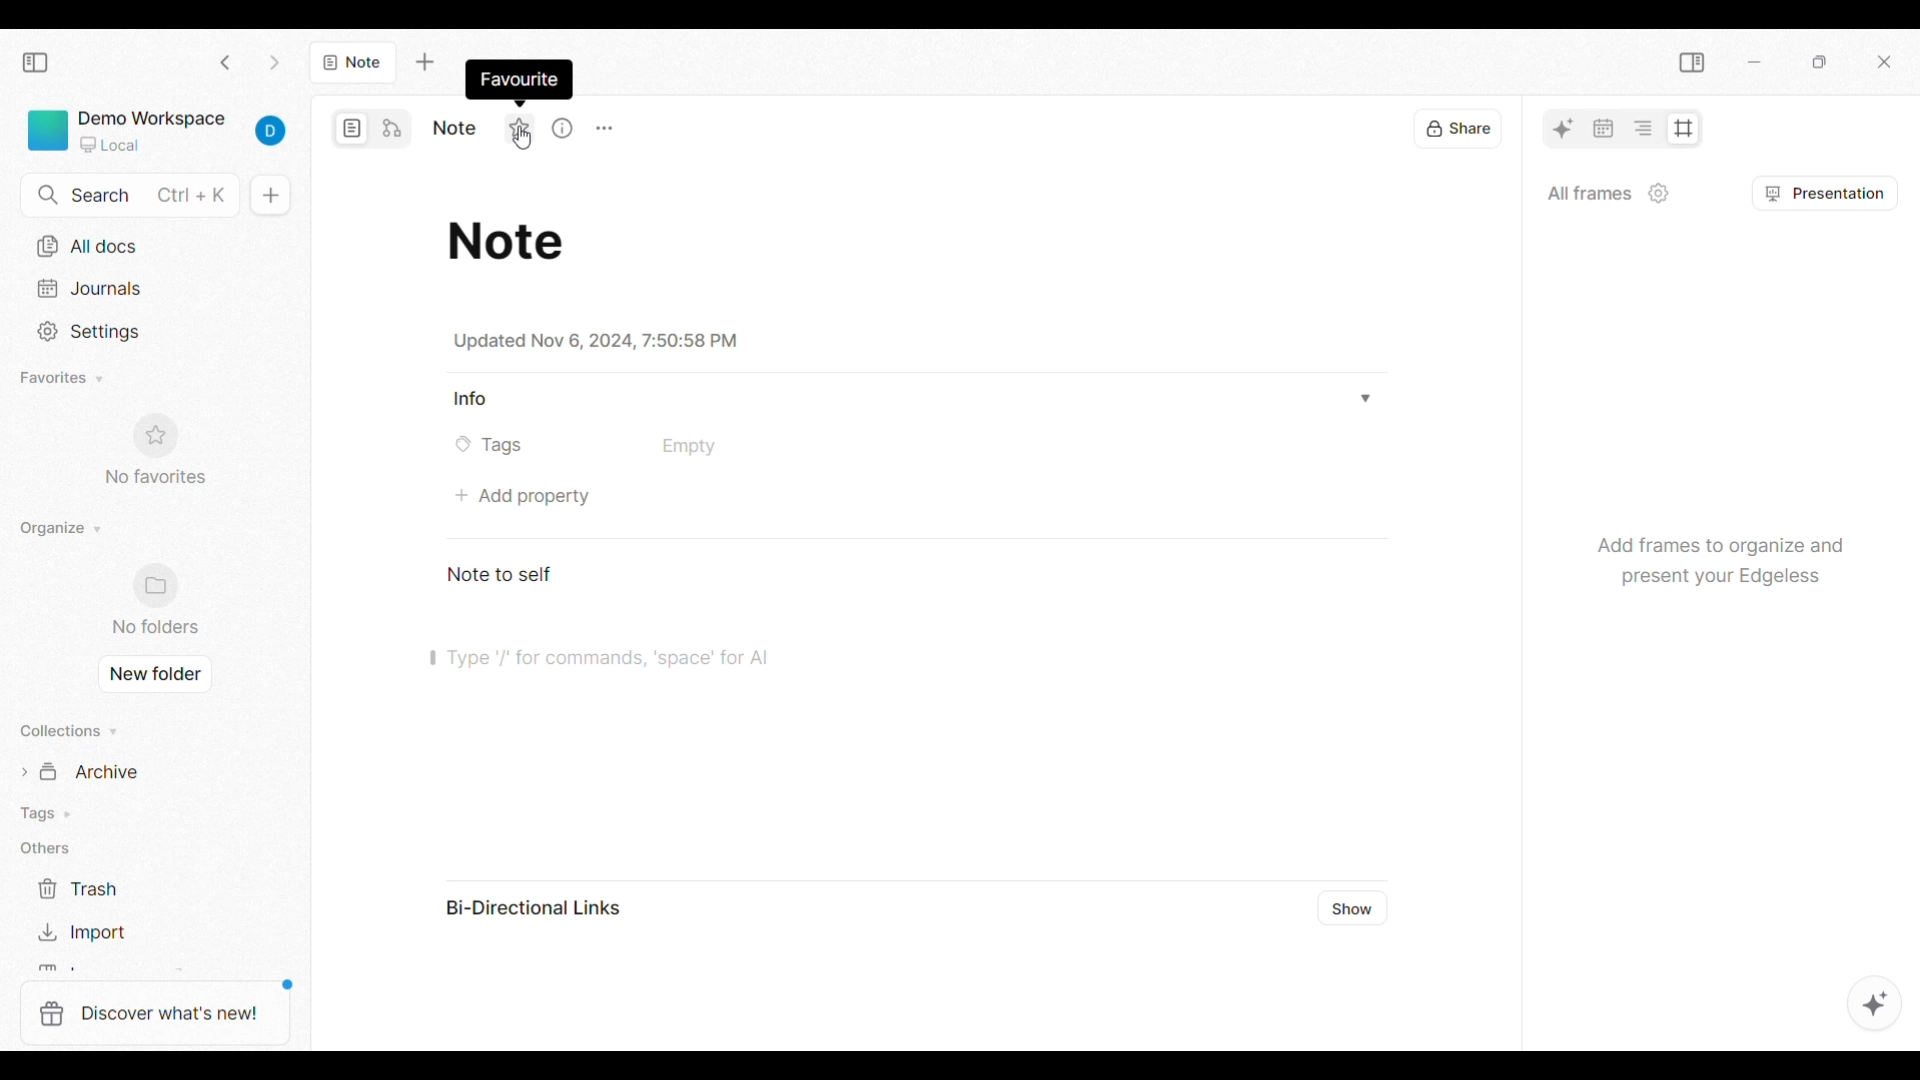 Image resolution: width=1920 pixels, height=1080 pixels. I want to click on Add to favorites/bookmark, so click(519, 127).